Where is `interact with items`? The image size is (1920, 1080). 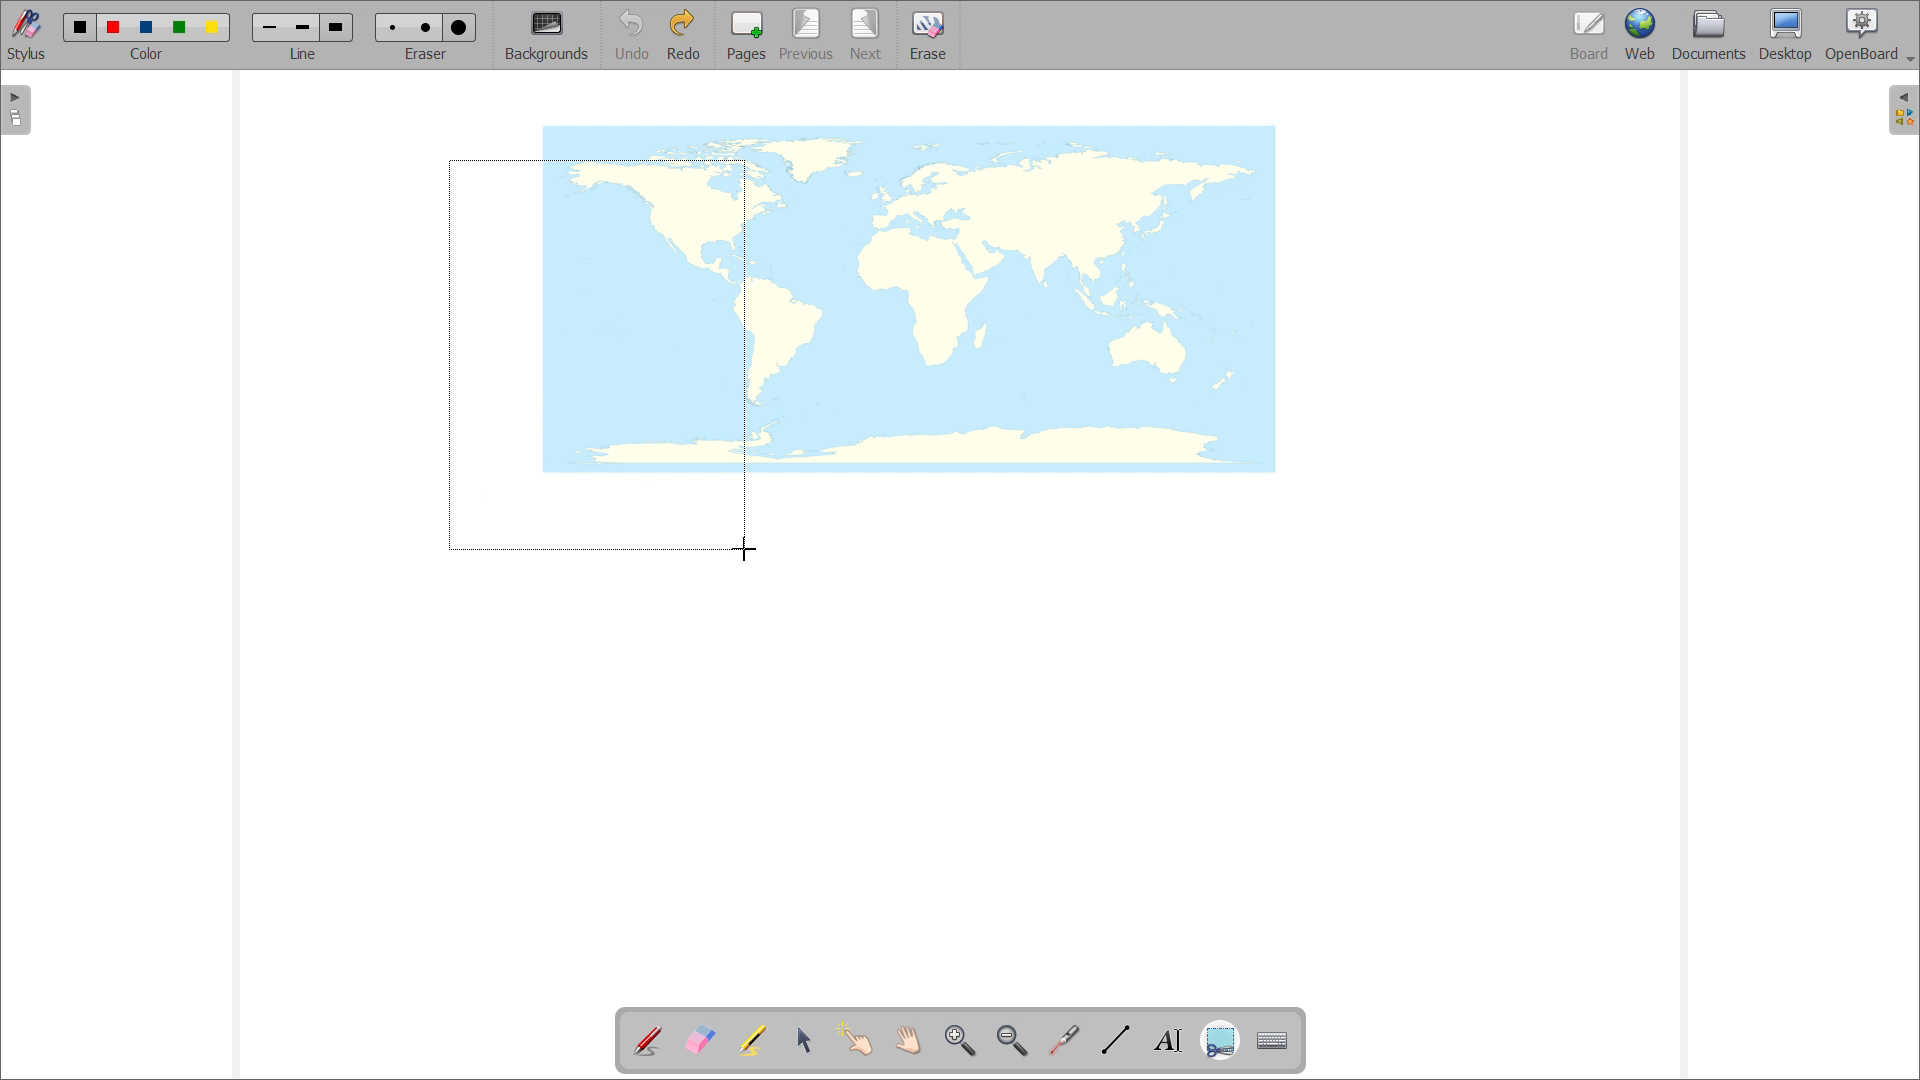 interact with items is located at coordinates (856, 1038).